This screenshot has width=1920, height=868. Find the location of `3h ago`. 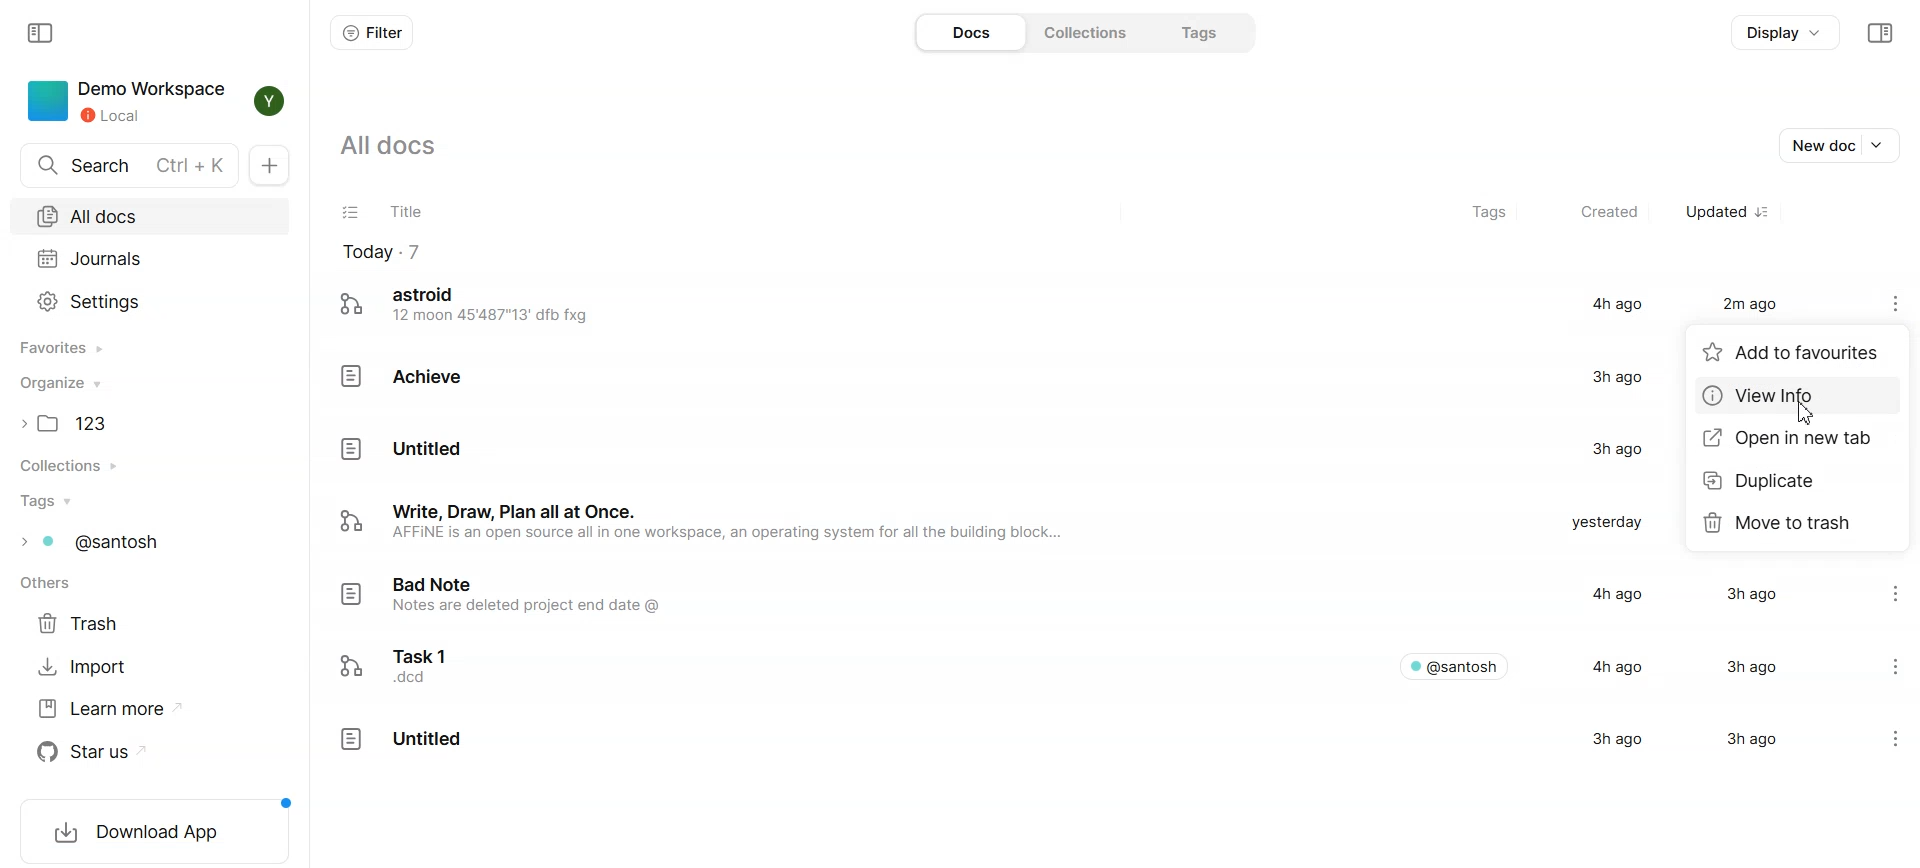

3h ago is located at coordinates (1745, 595).